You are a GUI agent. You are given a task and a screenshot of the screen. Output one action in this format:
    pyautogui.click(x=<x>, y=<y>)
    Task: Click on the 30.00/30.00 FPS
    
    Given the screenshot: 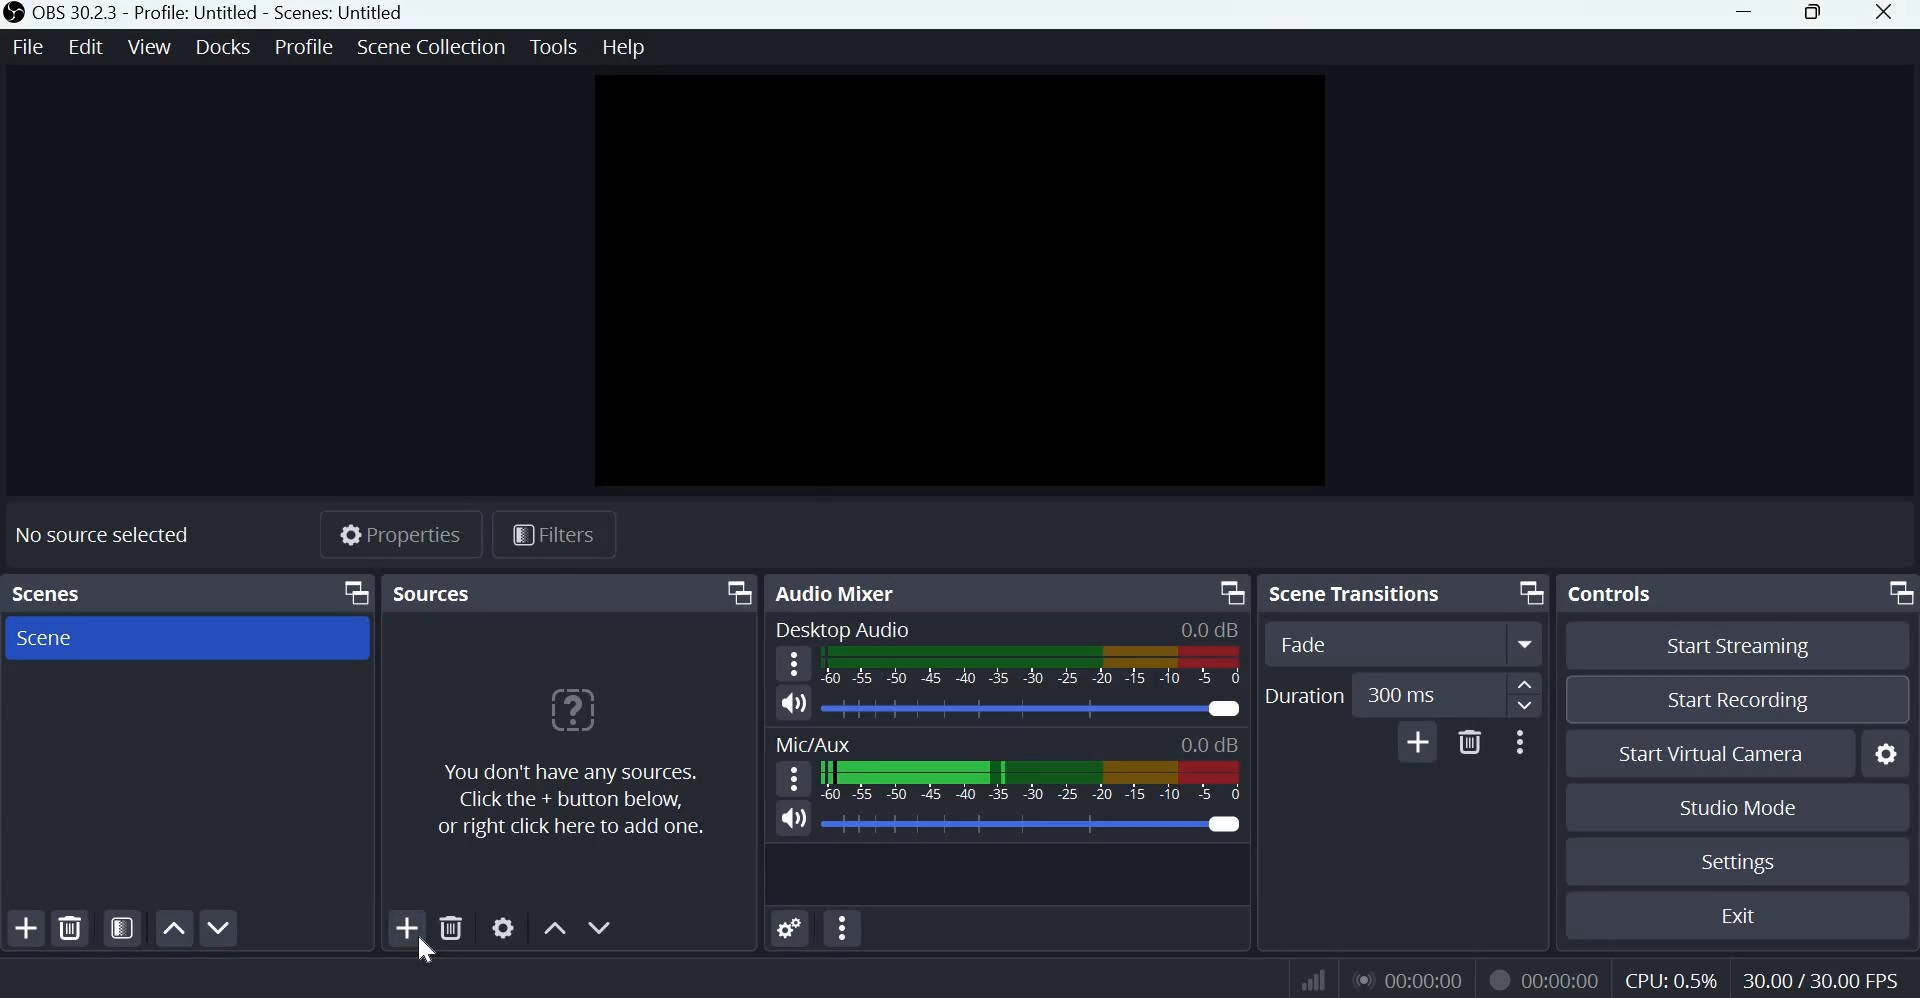 What is the action you would take?
    pyautogui.click(x=1827, y=977)
    